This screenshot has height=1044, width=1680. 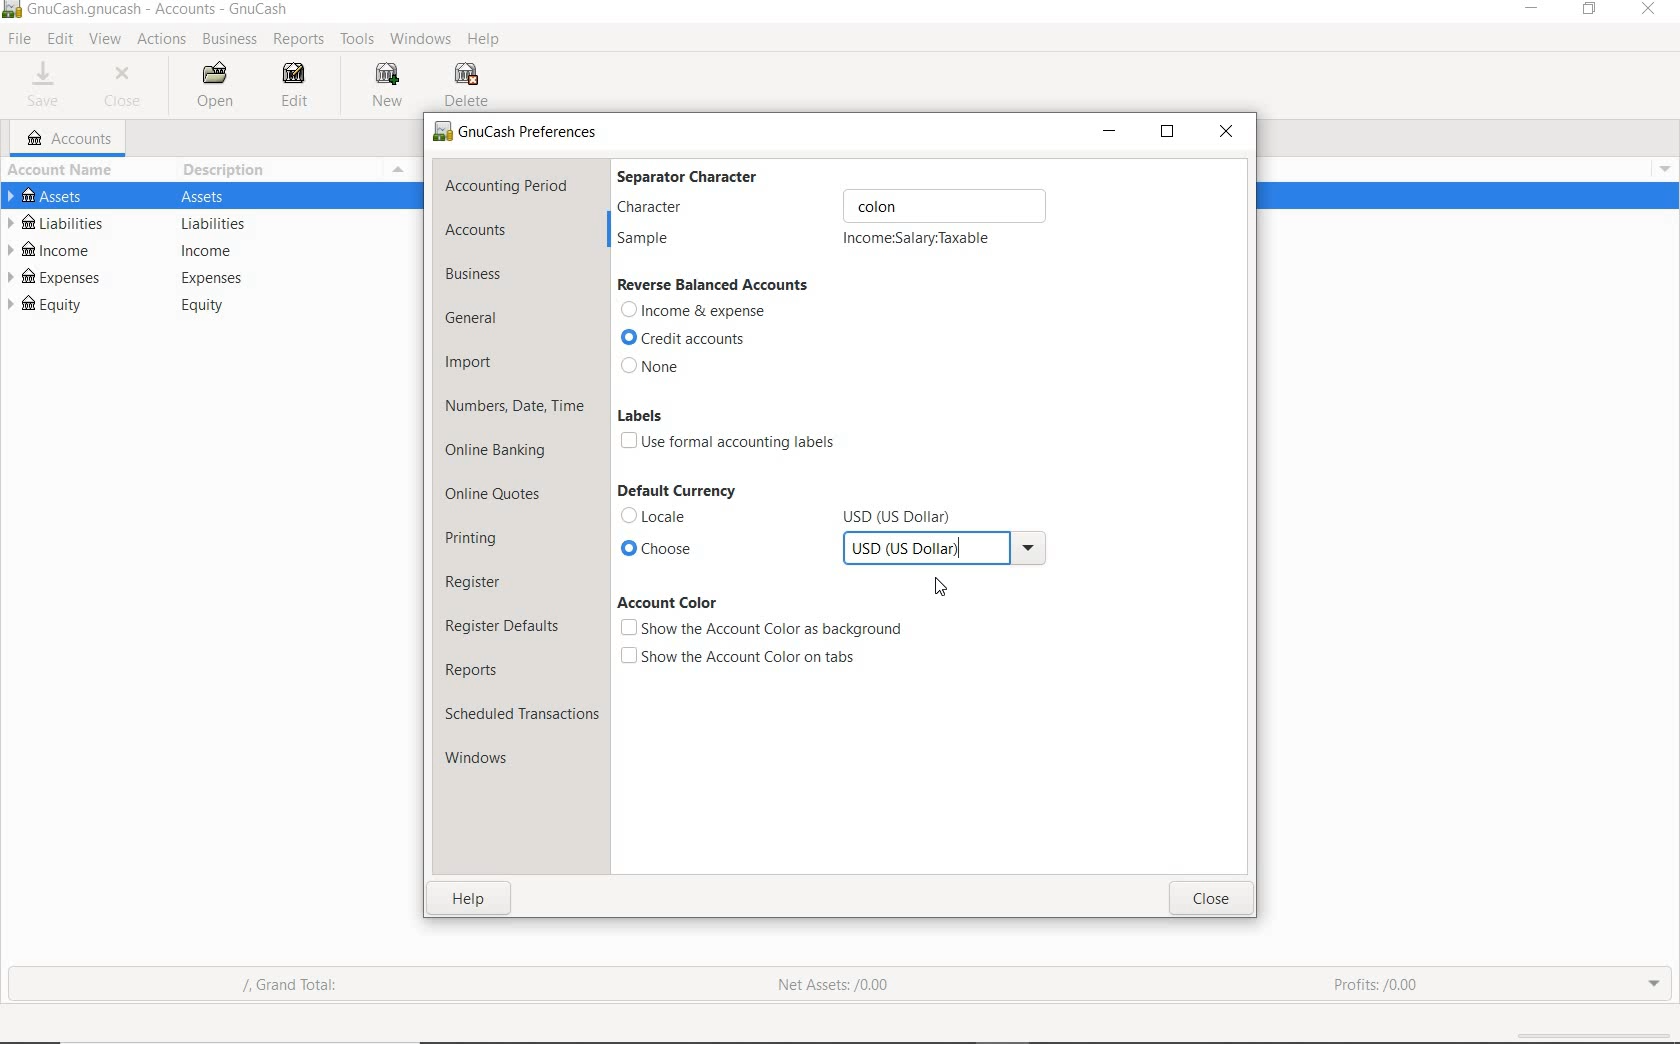 What do you see at coordinates (388, 86) in the screenshot?
I see `NEW` at bounding box center [388, 86].